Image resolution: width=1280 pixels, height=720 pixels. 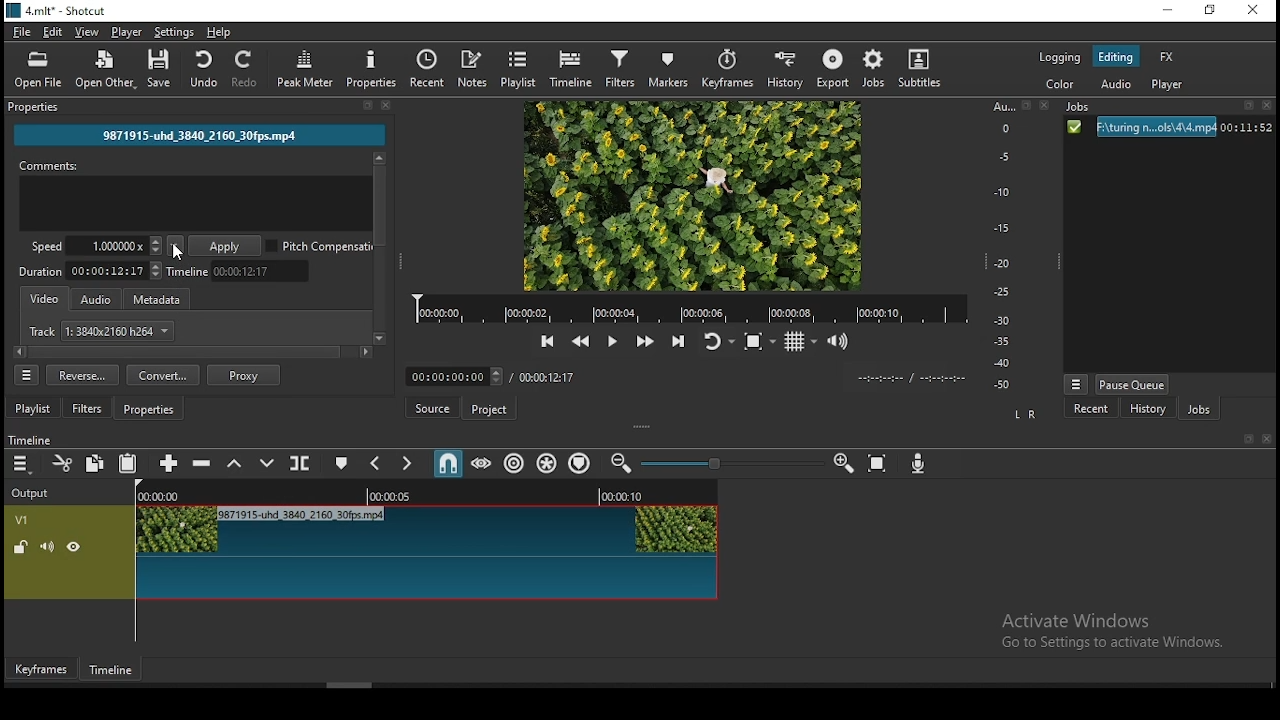 What do you see at coordinates (408, 463) in the screenshot?
I see `next marker` at bounding box center [408, 463].